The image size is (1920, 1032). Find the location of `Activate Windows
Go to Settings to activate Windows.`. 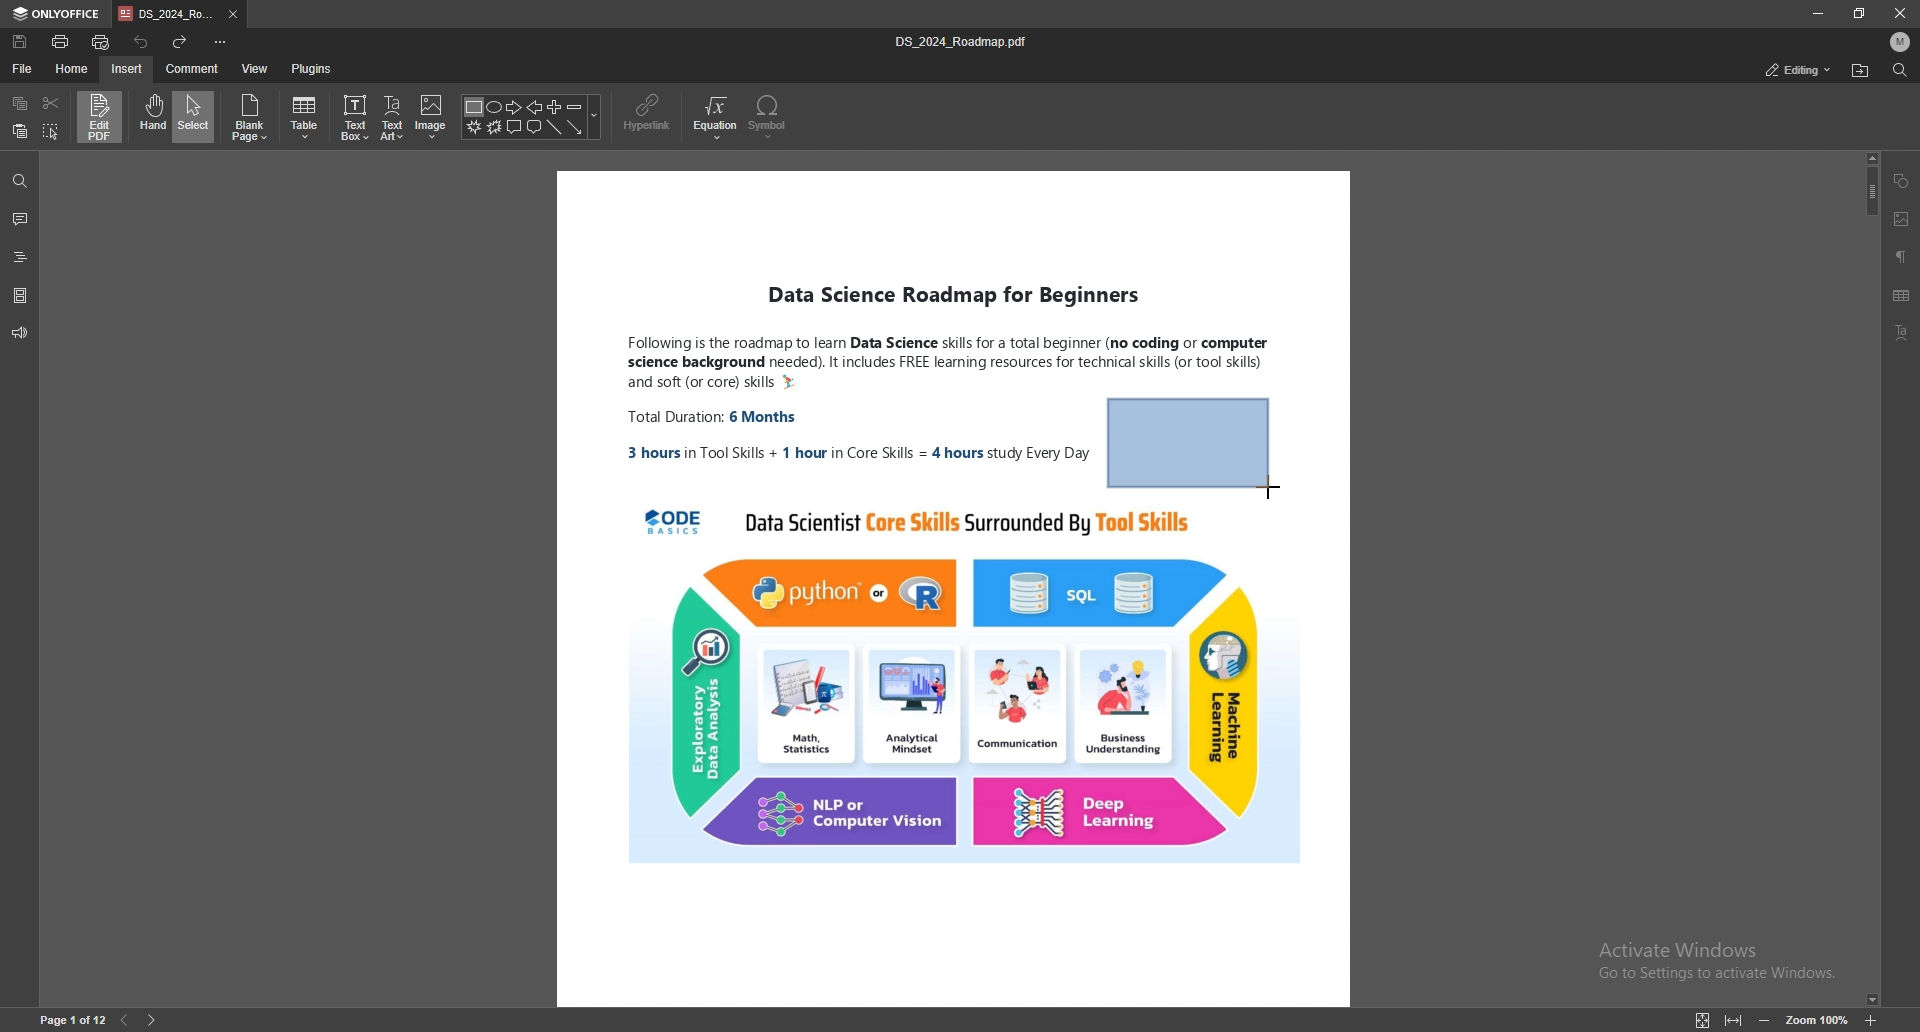

Activate Windows
Go to Settings to activate Windows. is located at coordinates (1710, 962).